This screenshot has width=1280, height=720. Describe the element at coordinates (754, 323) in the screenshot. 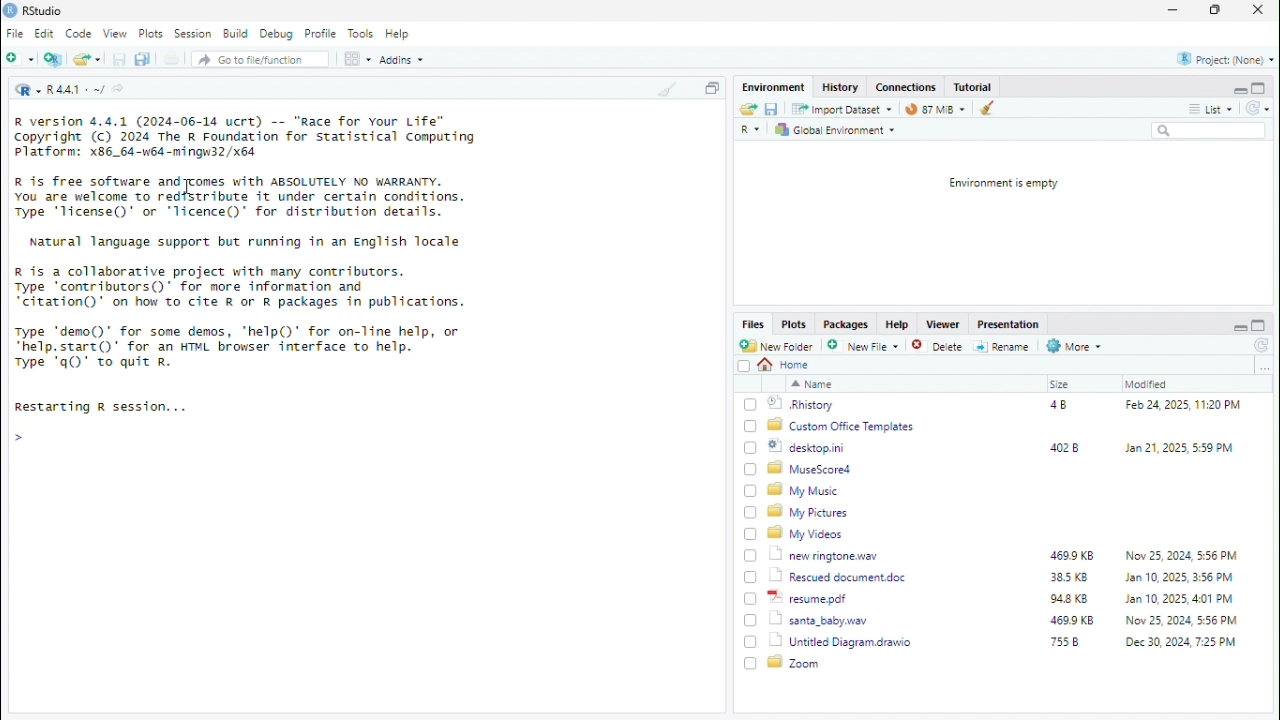

I see `Files` at that location.